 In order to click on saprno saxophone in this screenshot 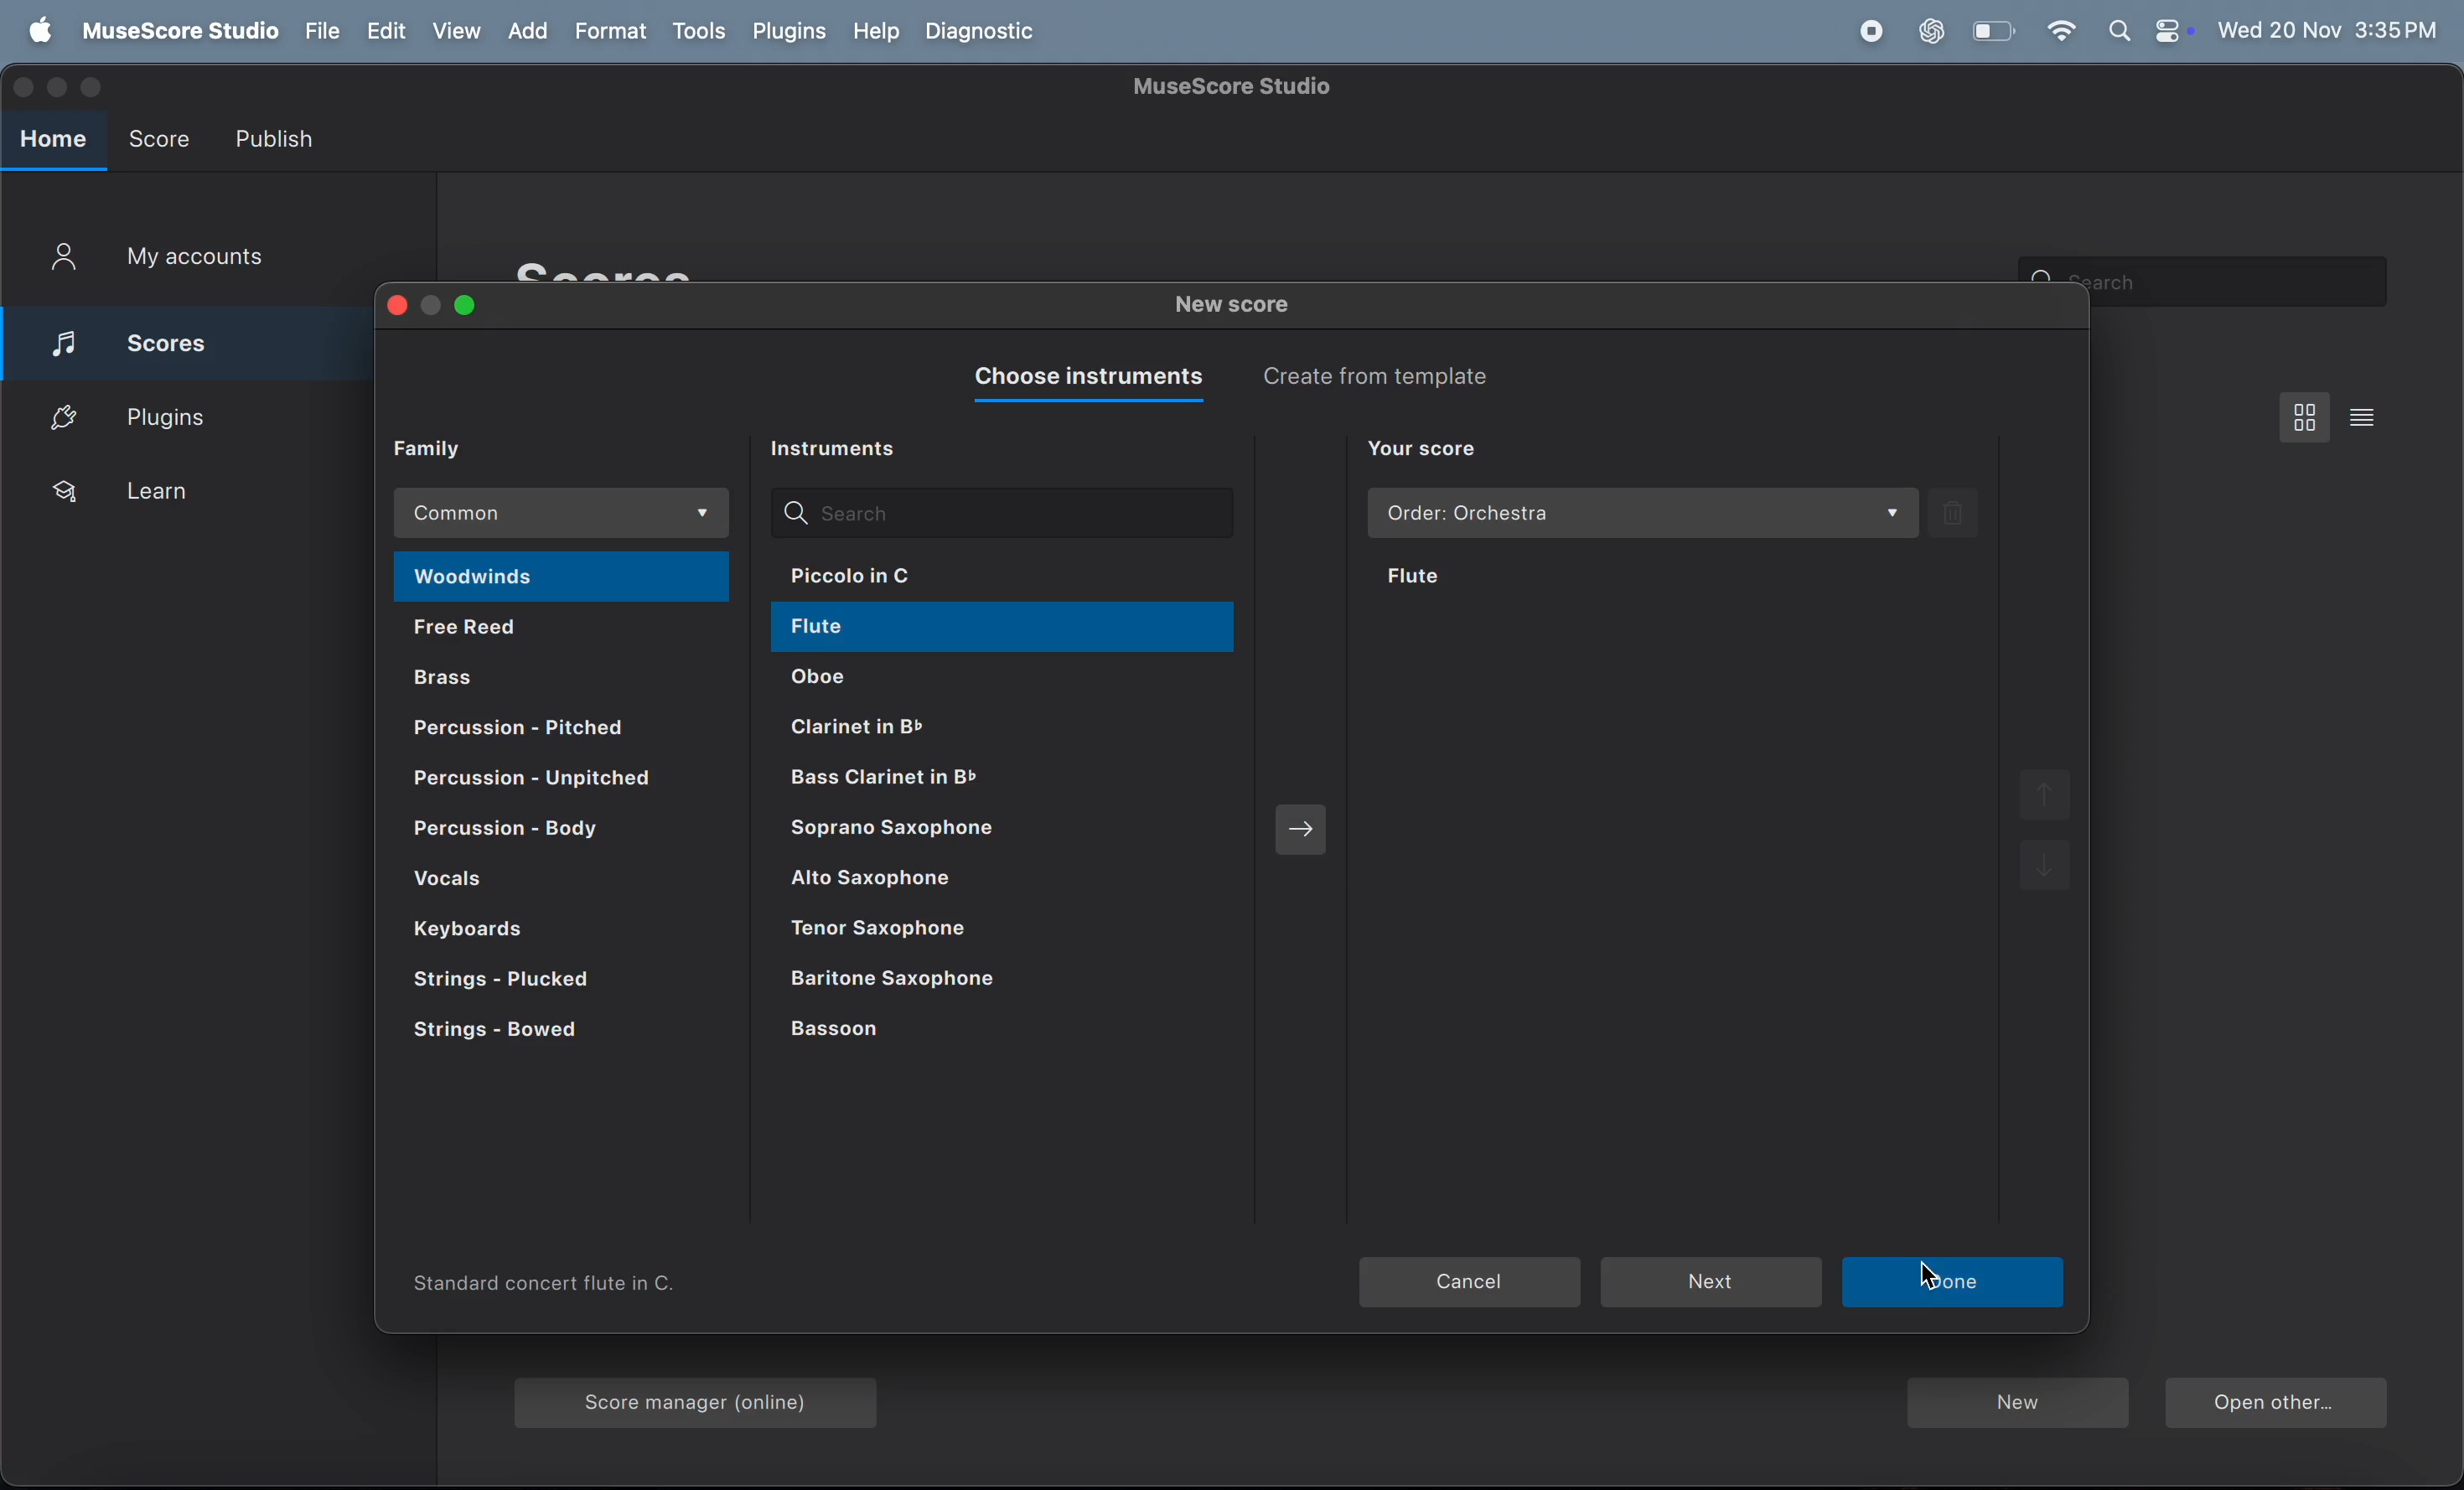, I will do `click(982, 833)`.